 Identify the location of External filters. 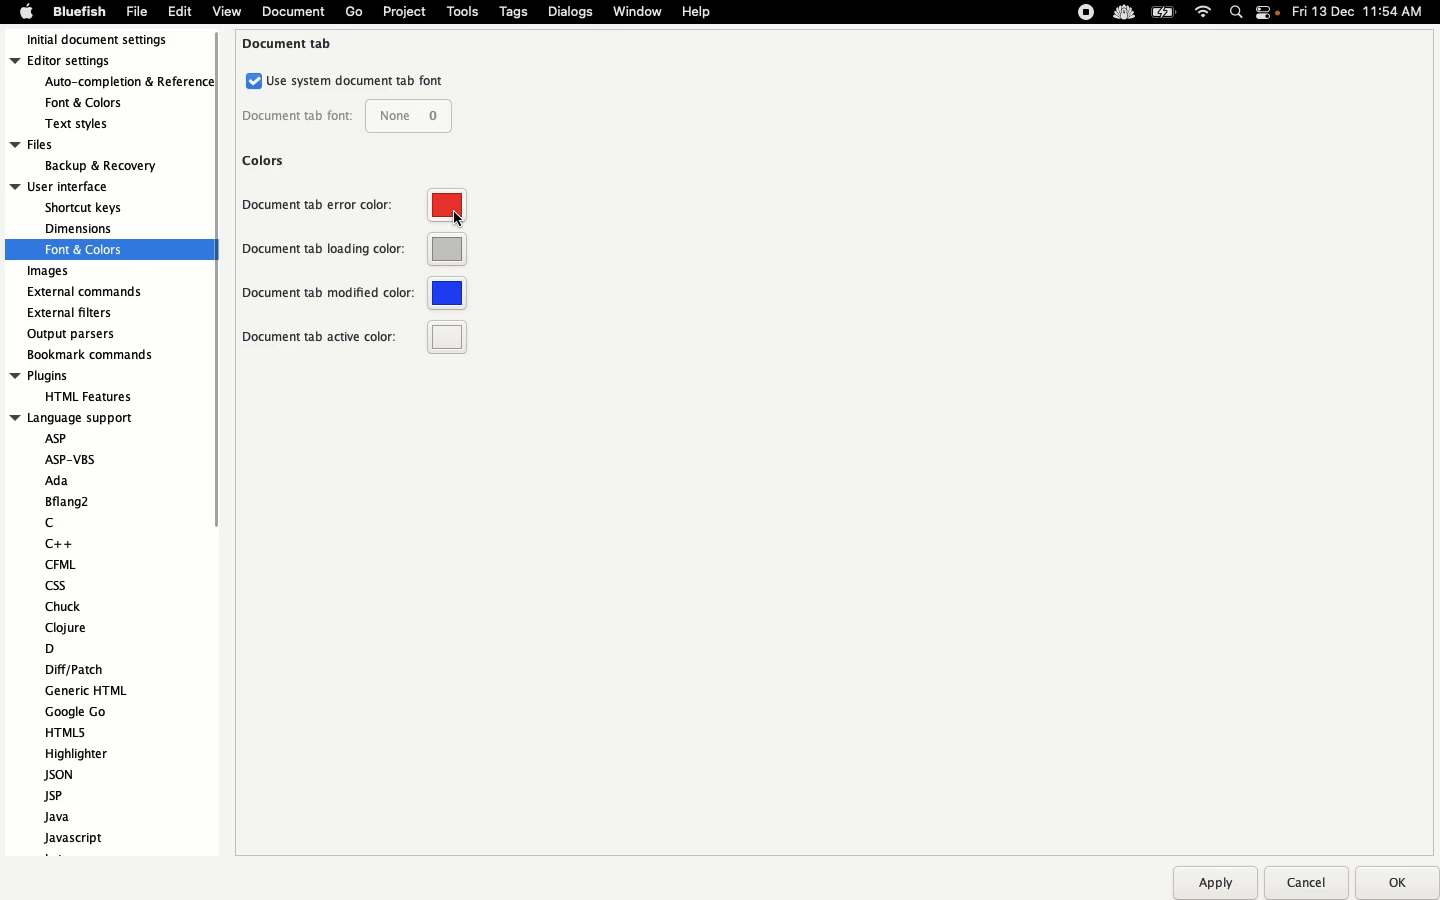
(73, 313).